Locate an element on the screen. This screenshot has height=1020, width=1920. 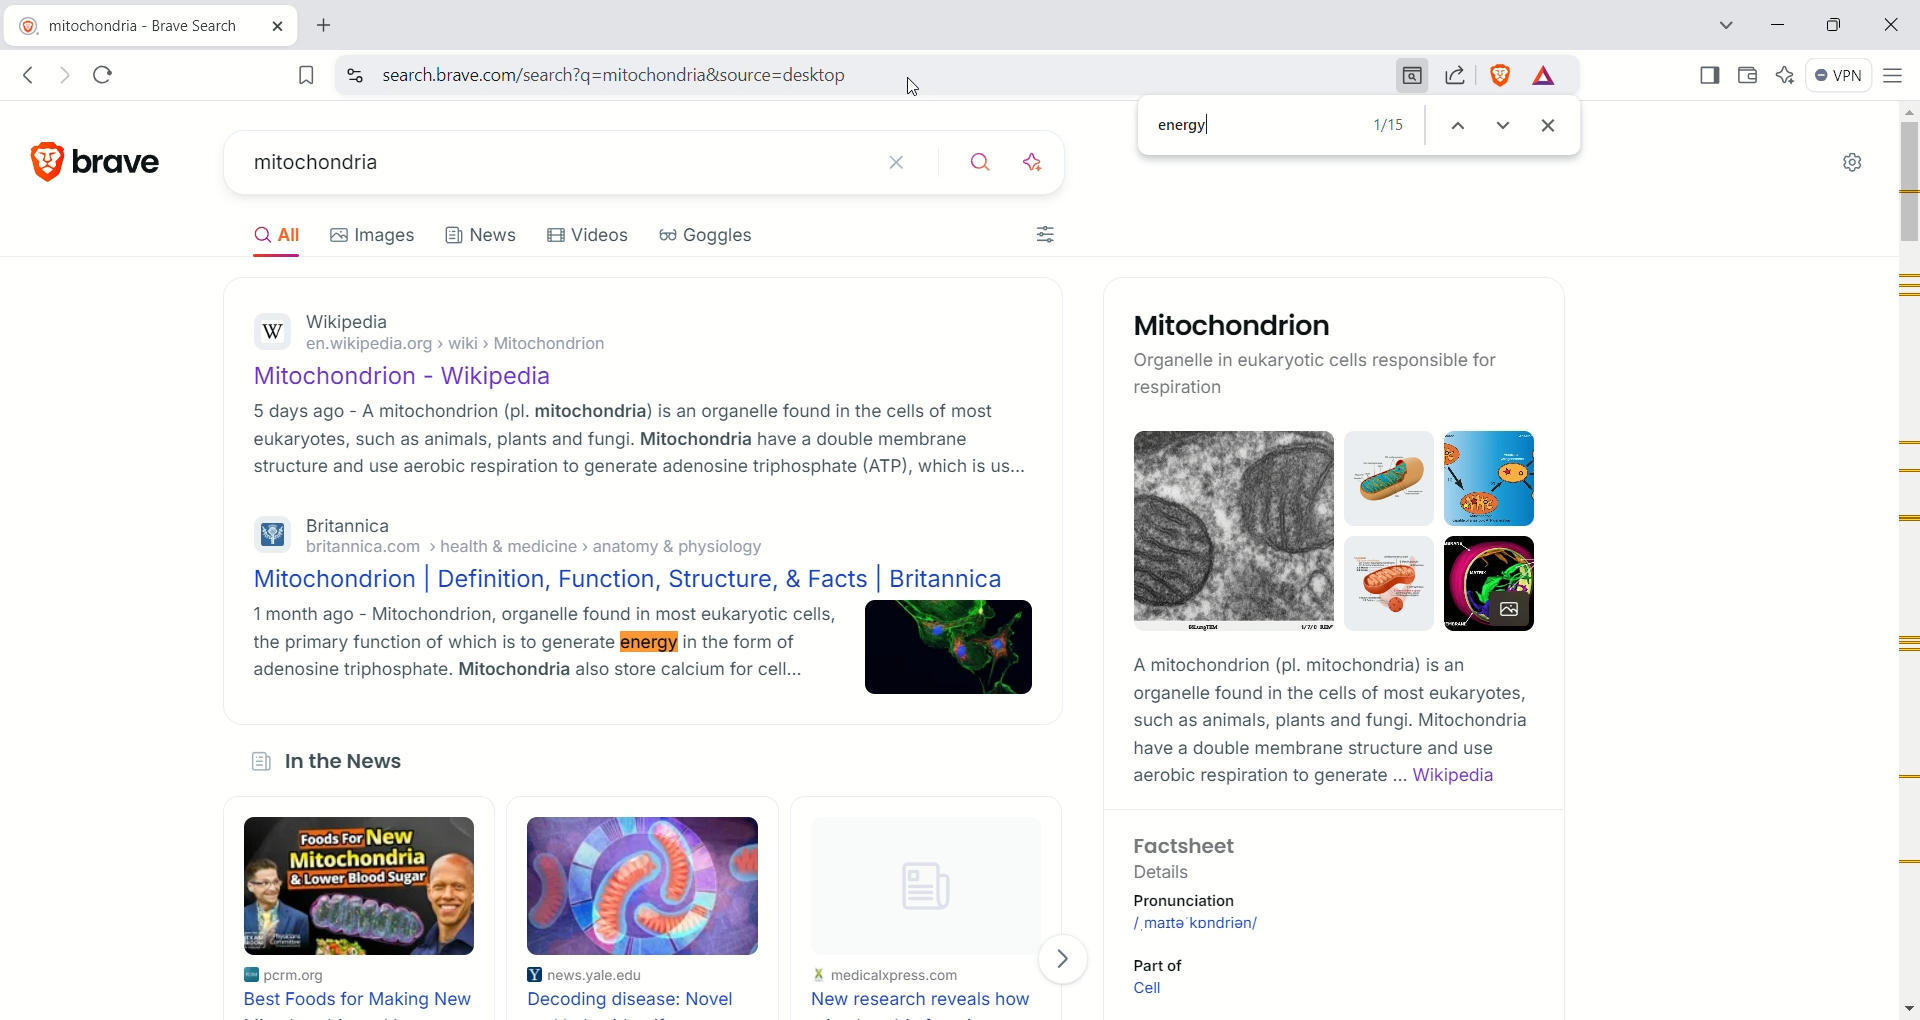
Image is located at coordinates (1390, 481).